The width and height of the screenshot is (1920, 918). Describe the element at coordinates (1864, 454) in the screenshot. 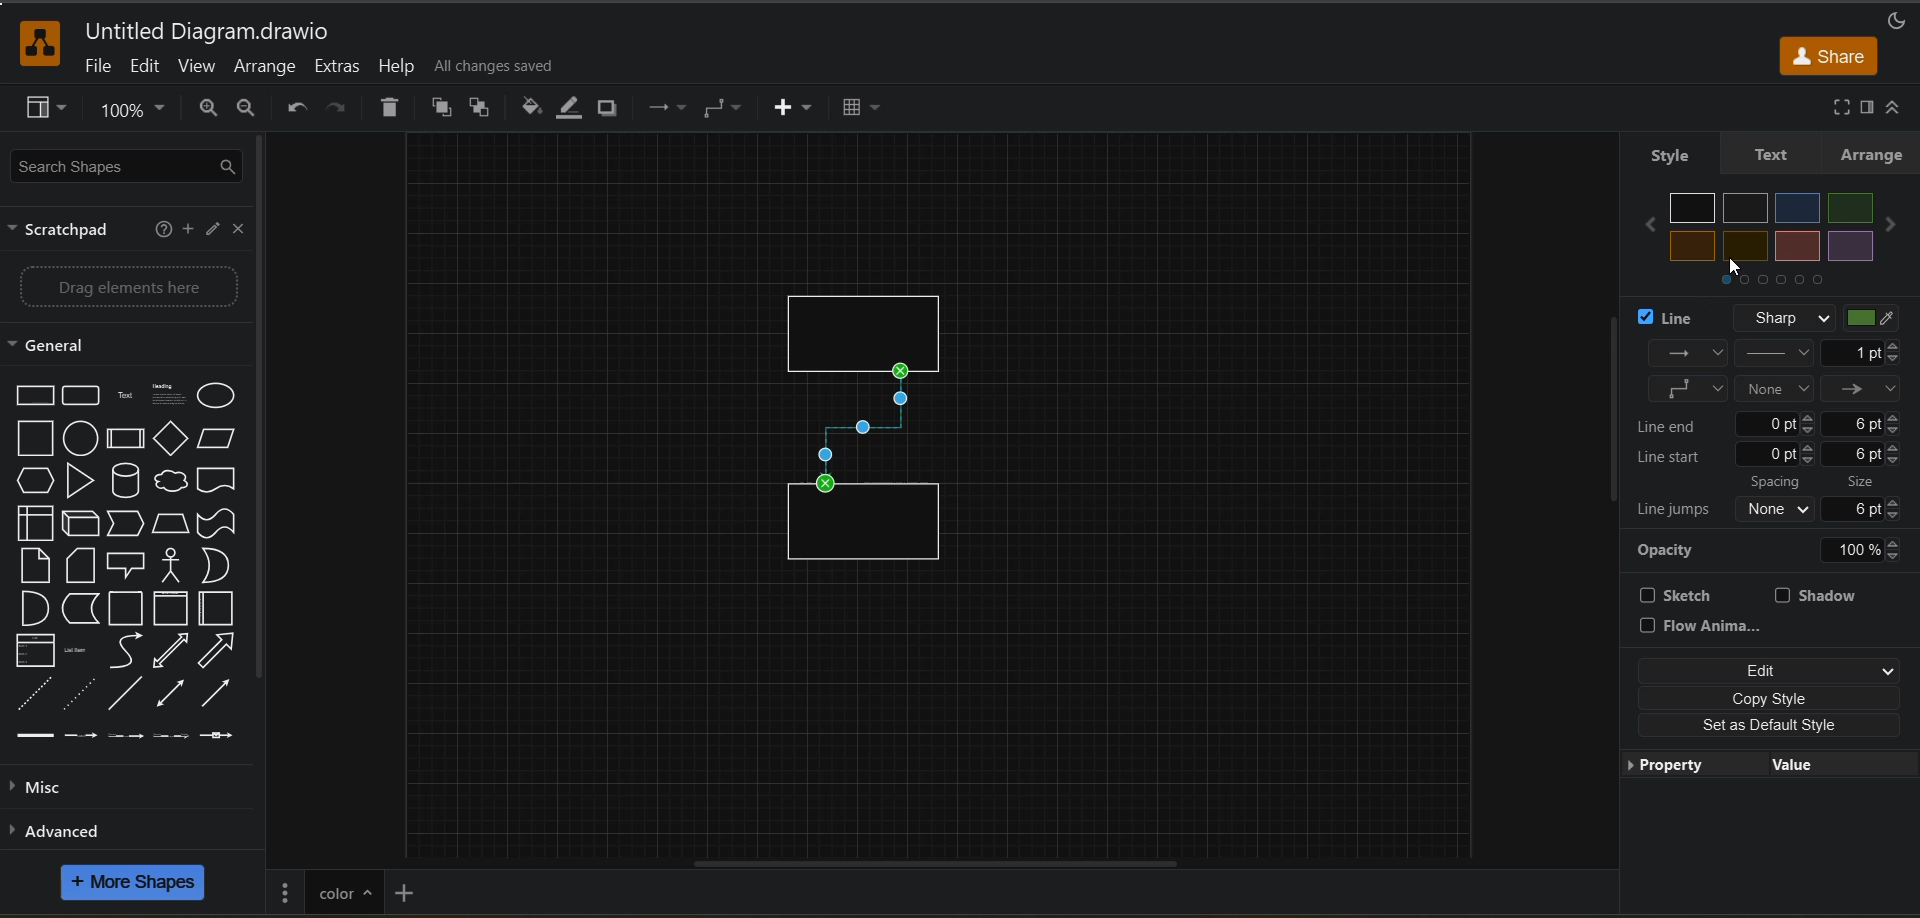

I see `6pt` at that location.